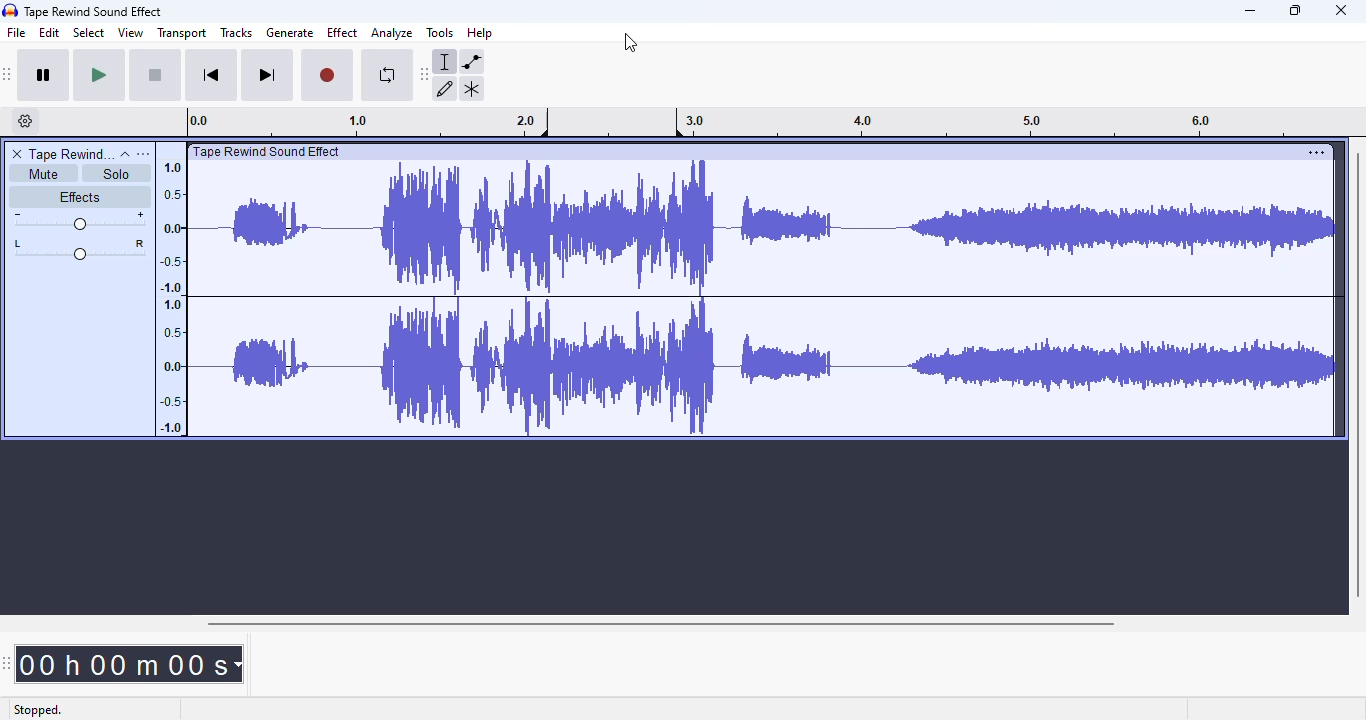 This screenshot has width=1366, height=720. I want to click on volume, so click(79, 222).